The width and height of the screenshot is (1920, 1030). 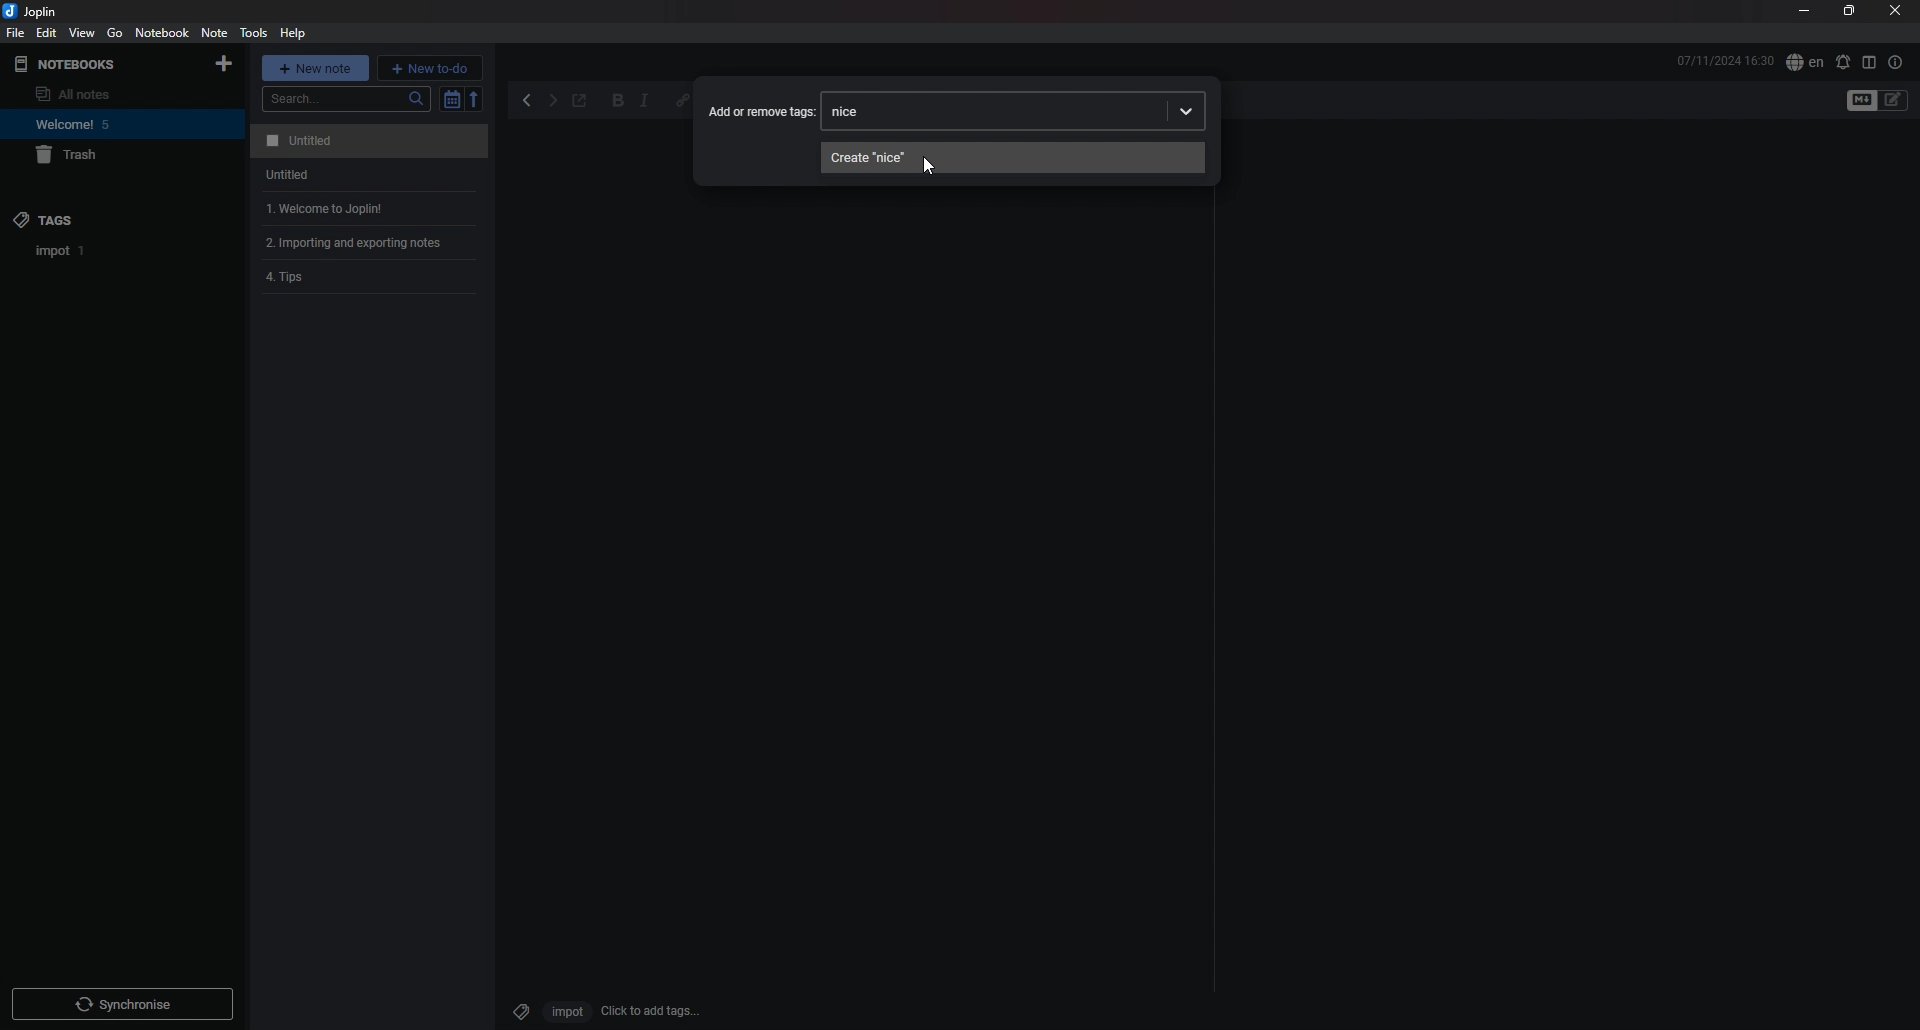 What do you see at coordinates (552, 103) in the screenshot?
I see `forward` at bounding box center [552, 103].